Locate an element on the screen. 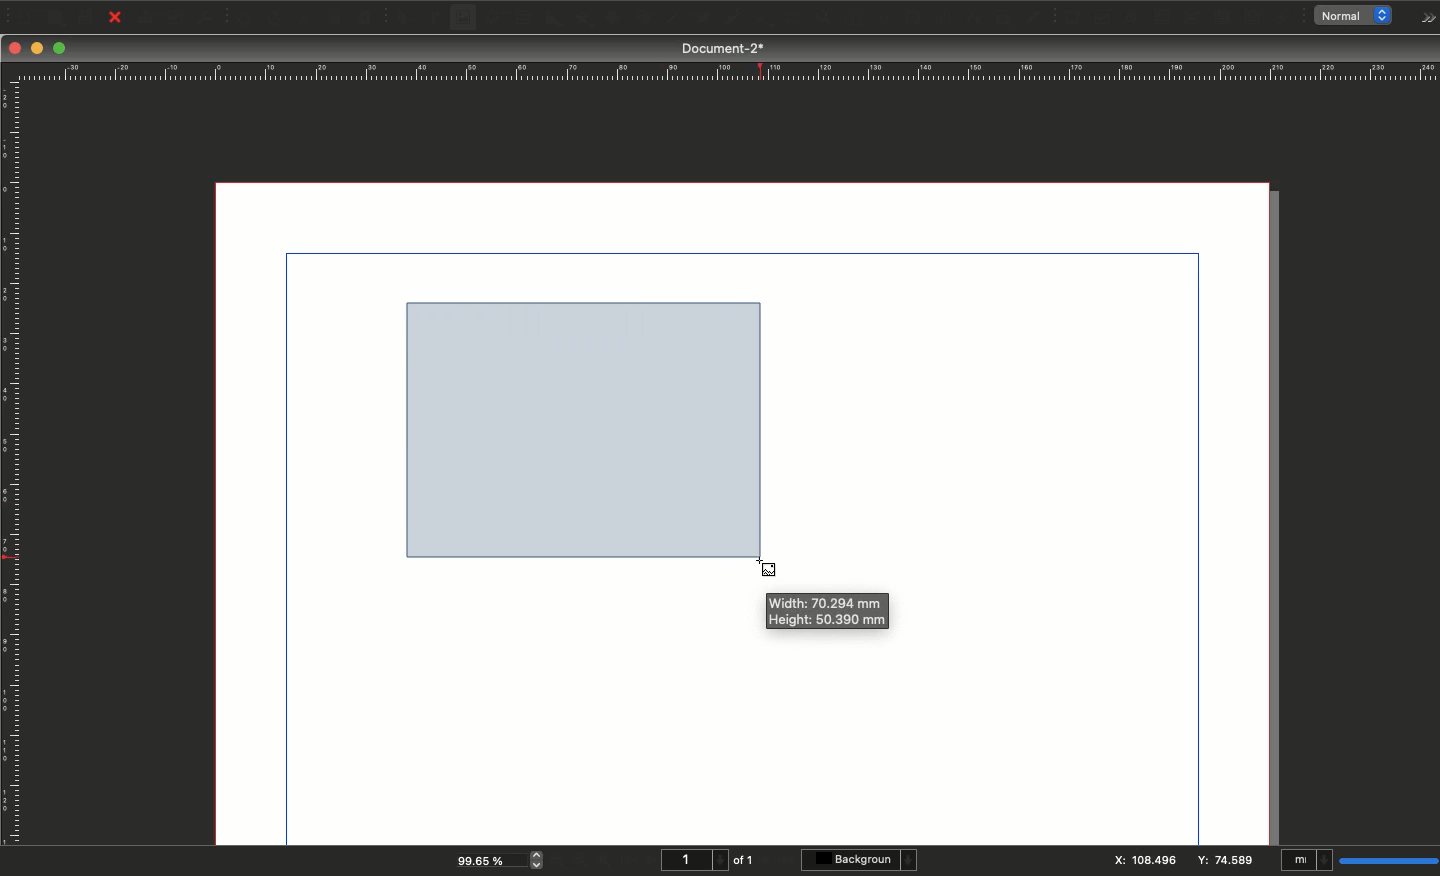 The width and height of the screenshot is (1440, 876). New is located at coordinates (22, 15).